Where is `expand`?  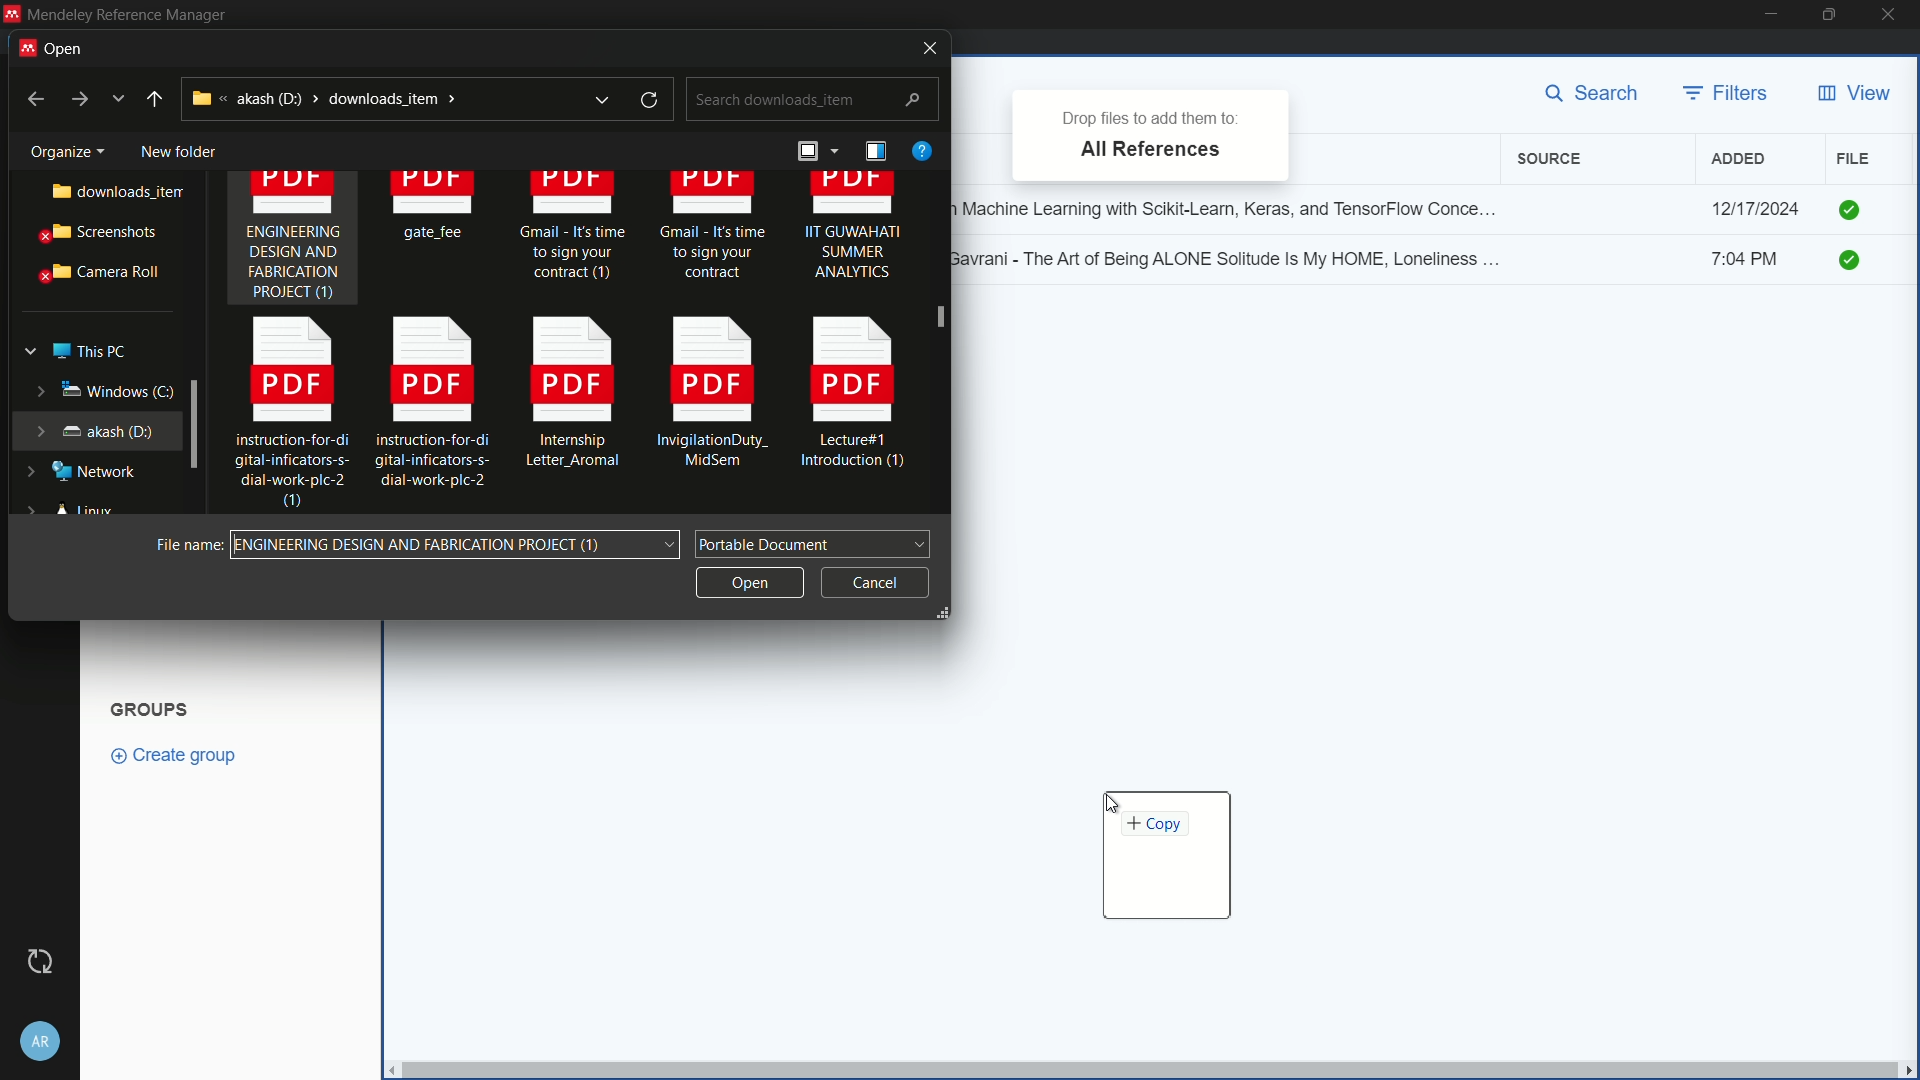
expand is located at coordinates (601, 99).